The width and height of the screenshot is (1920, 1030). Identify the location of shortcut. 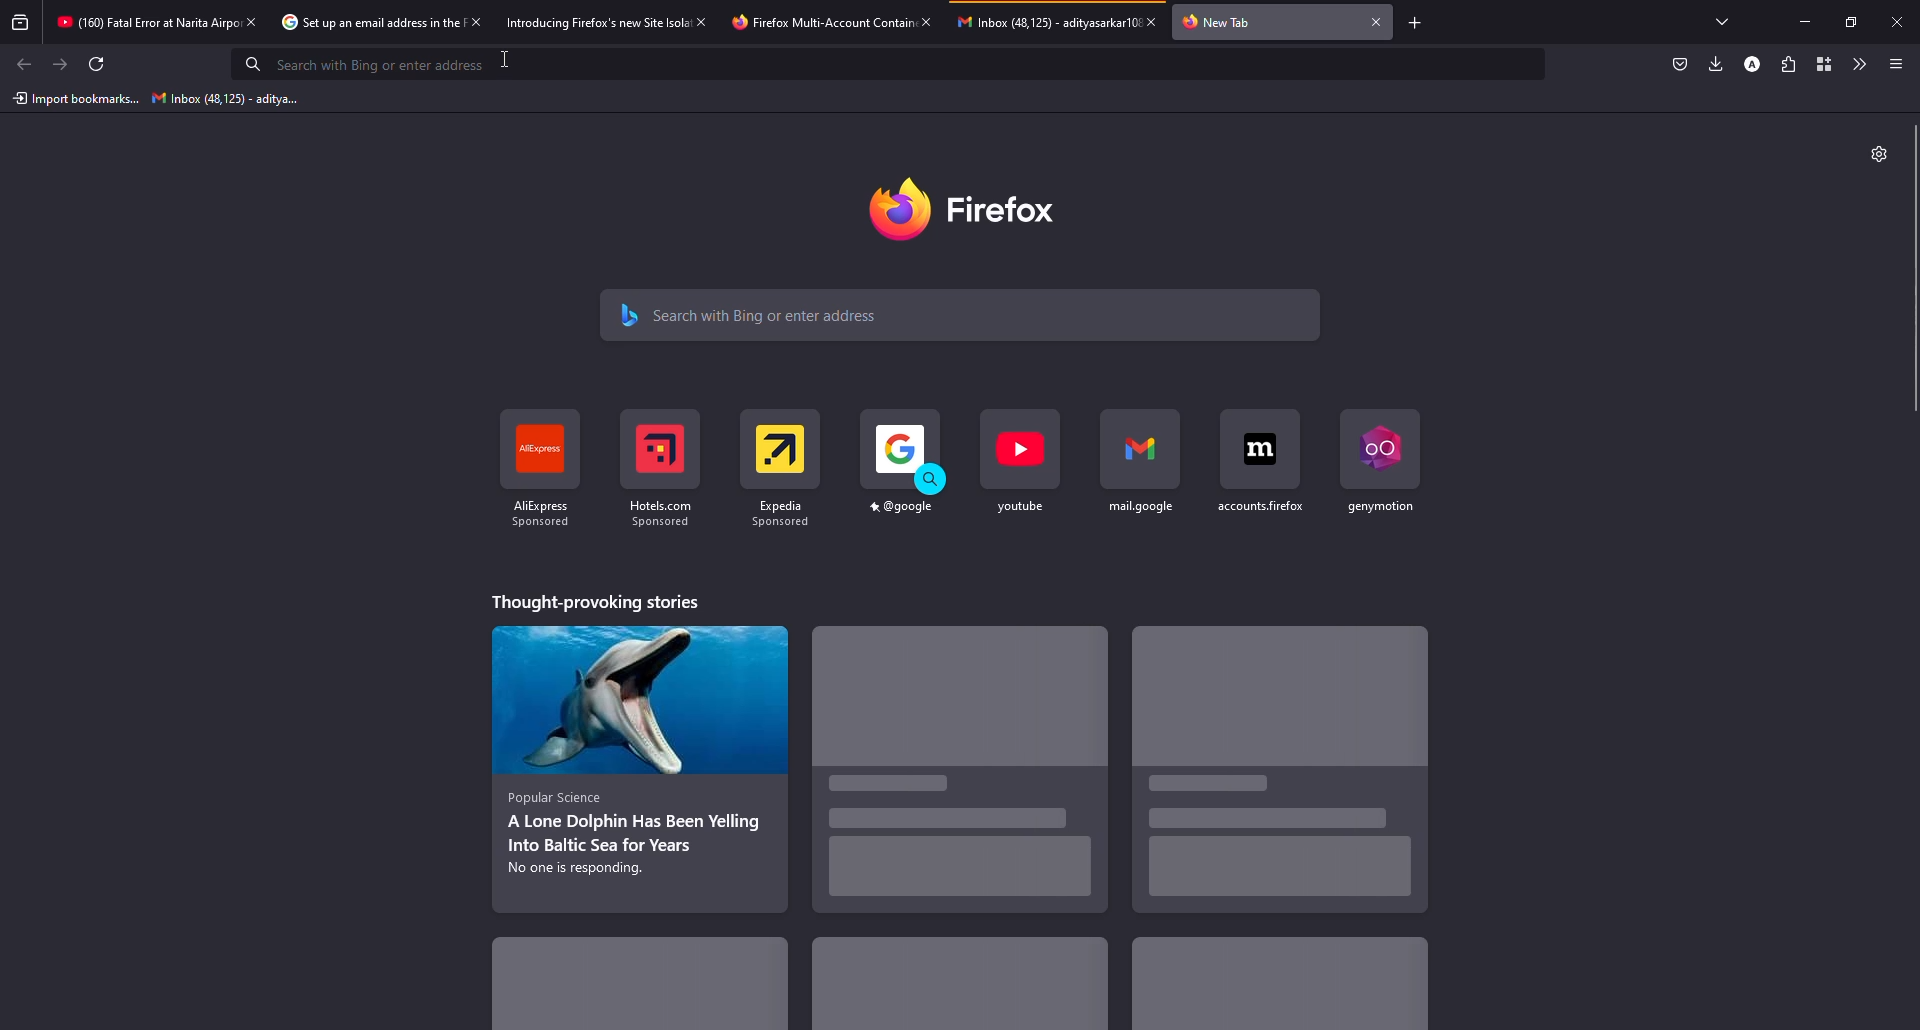
(1376, 469).